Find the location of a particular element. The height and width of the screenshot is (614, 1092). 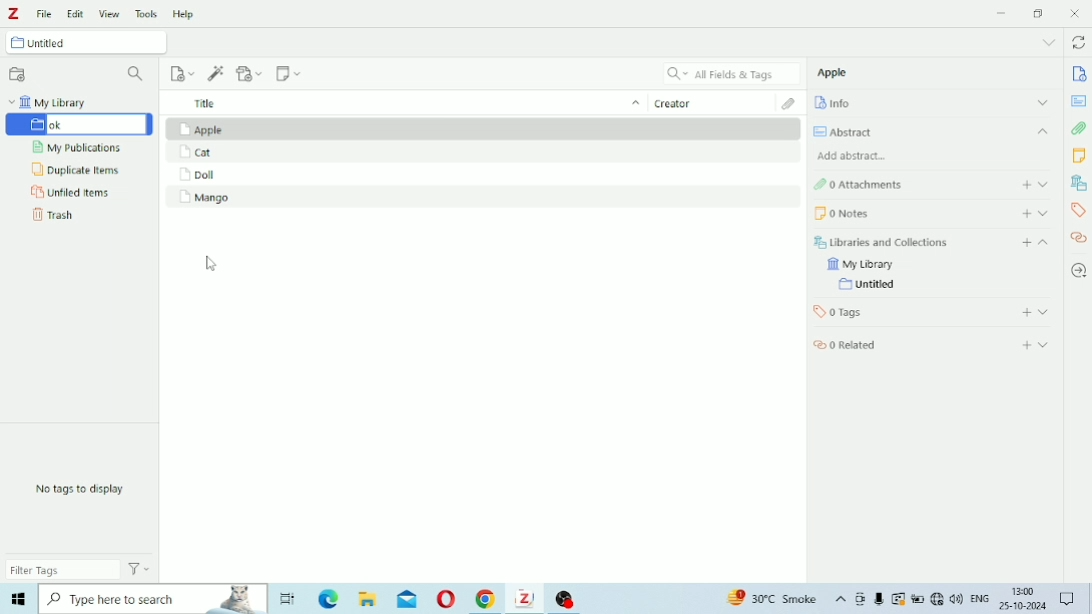

Expand section is located at coordinates (1043, 312).